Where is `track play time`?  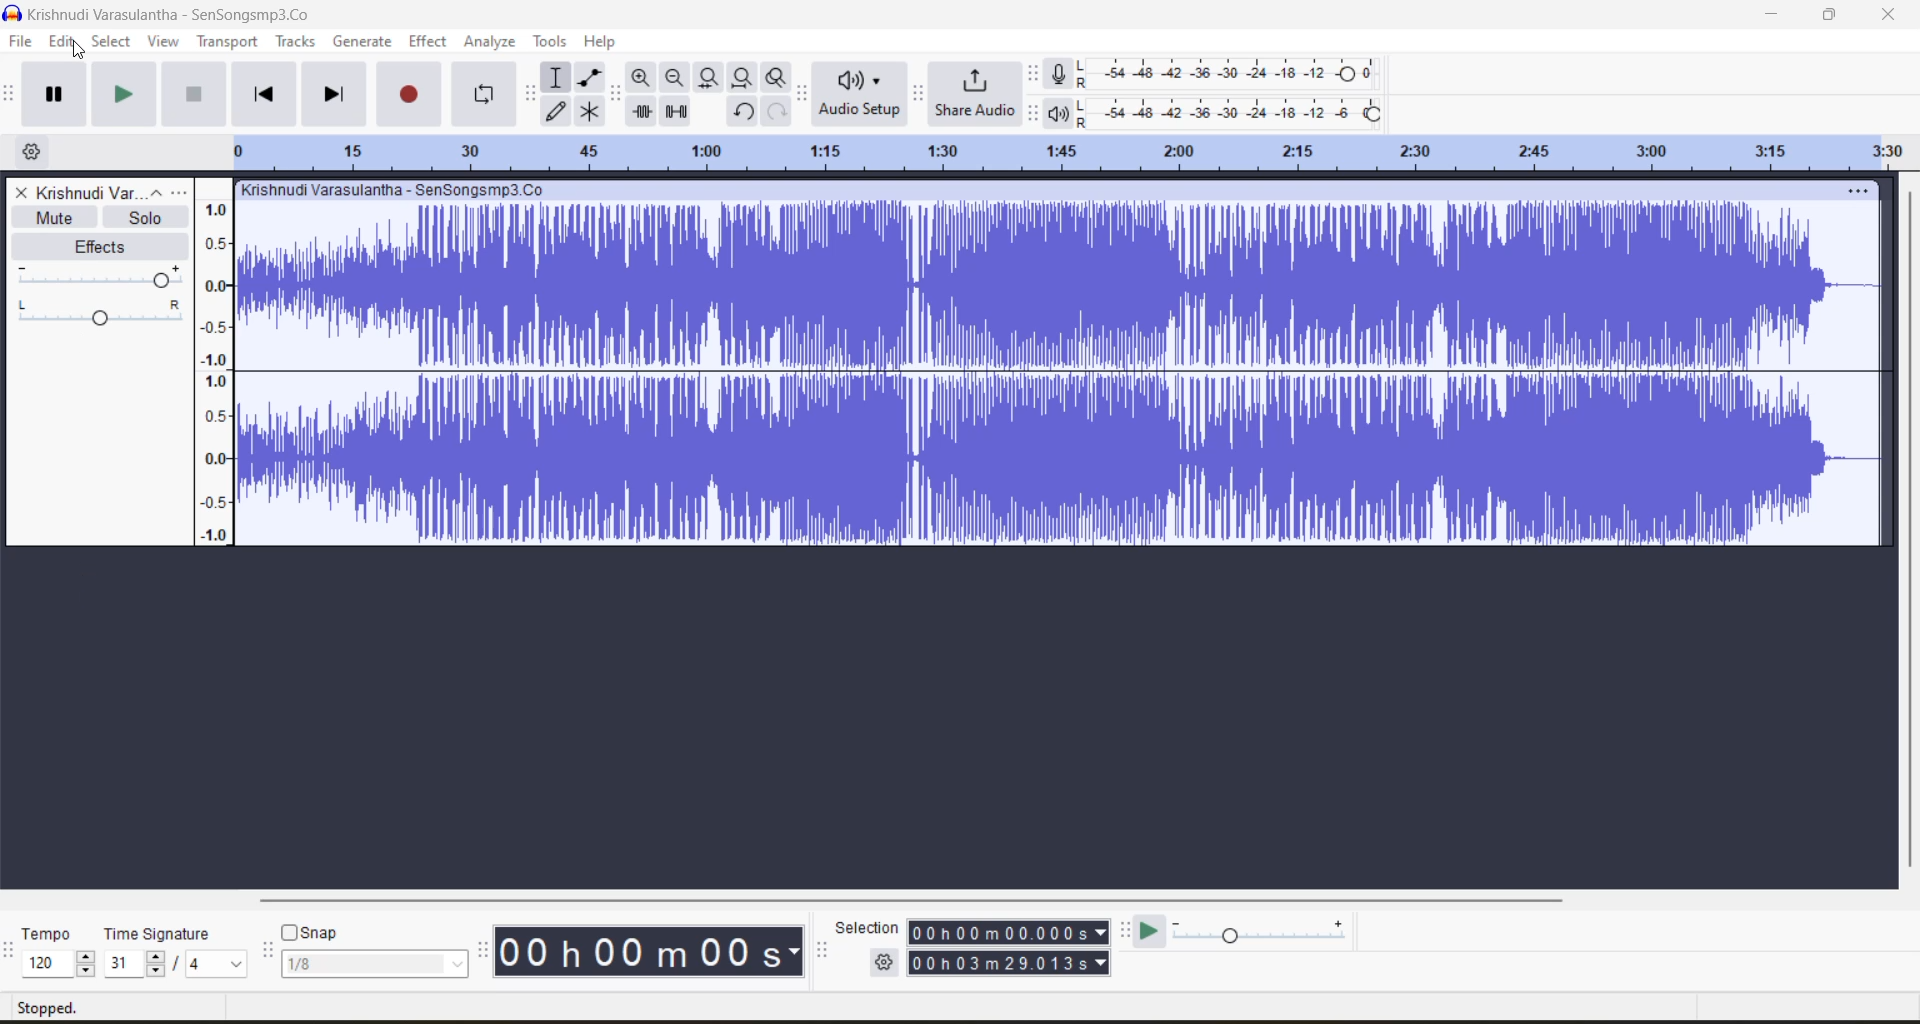 track play time is located at coordinates (1009, 949).